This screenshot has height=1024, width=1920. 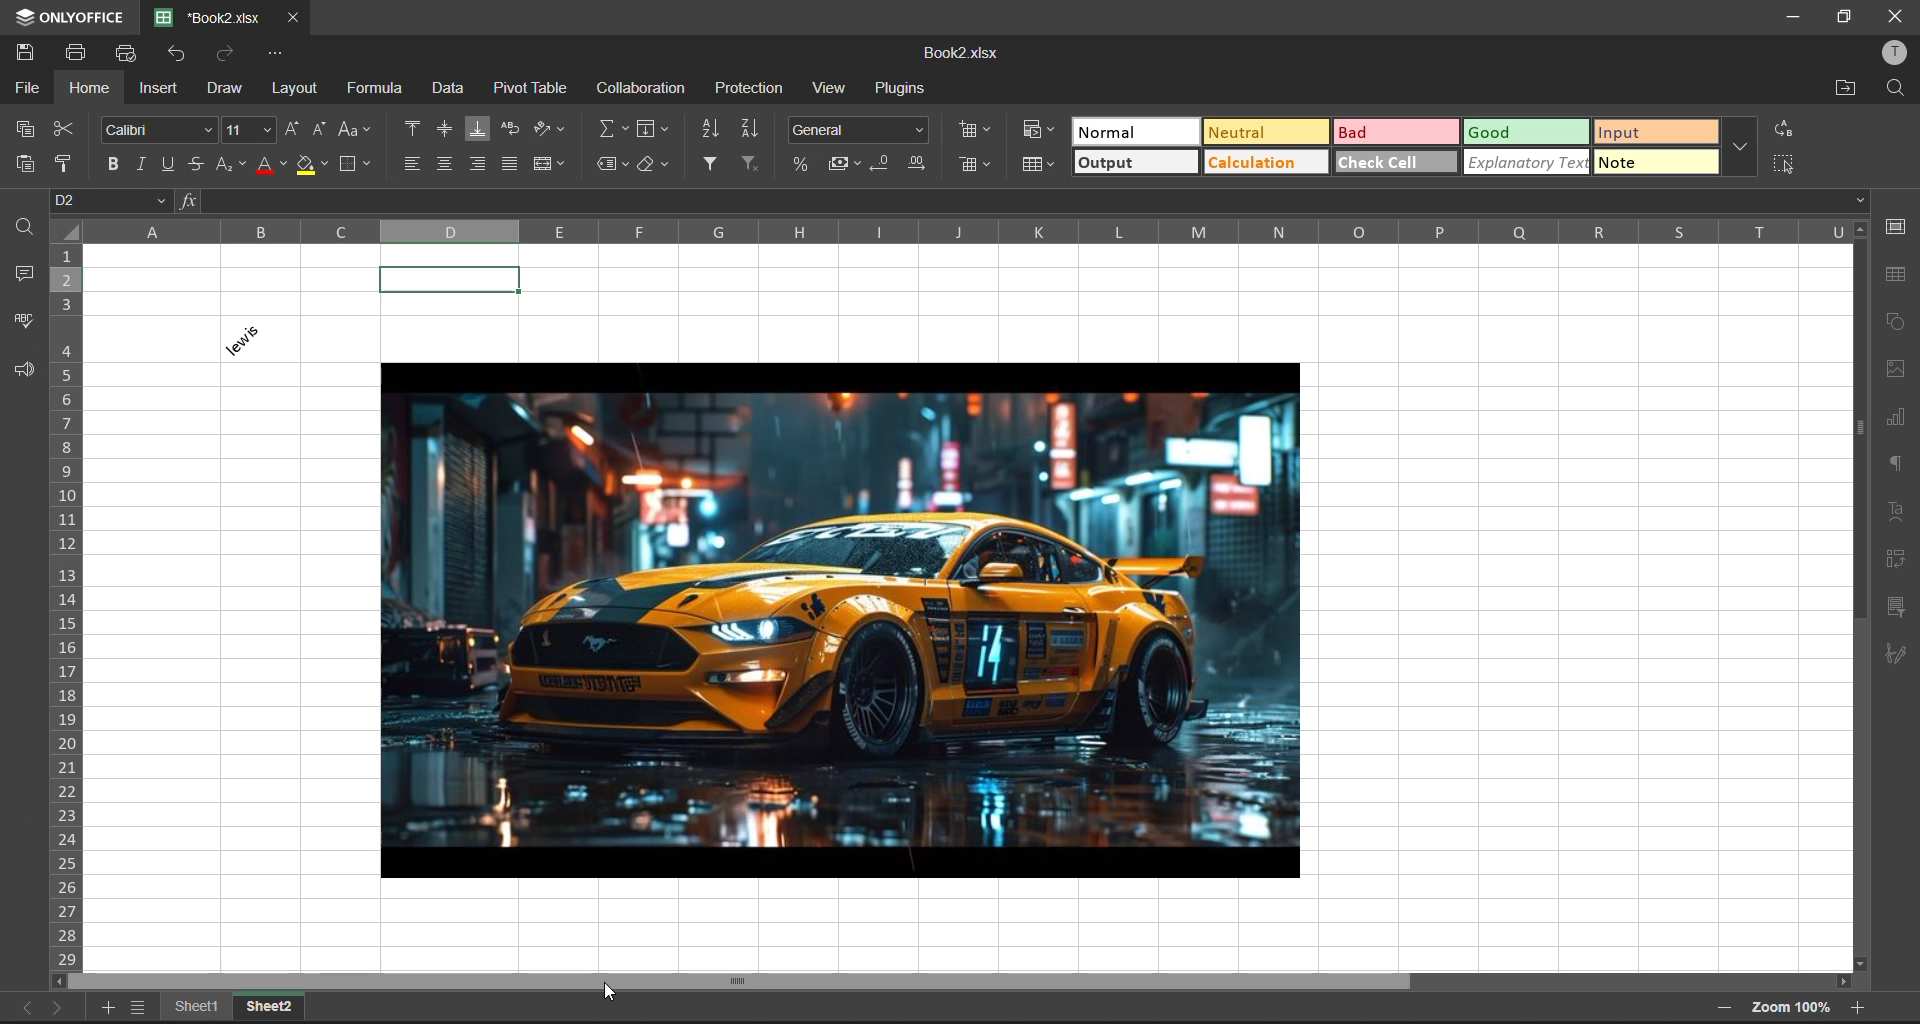 What do you see at coordinates (227, 54) in the screenshot?
I see `redo` at bounding box center [227, 54].